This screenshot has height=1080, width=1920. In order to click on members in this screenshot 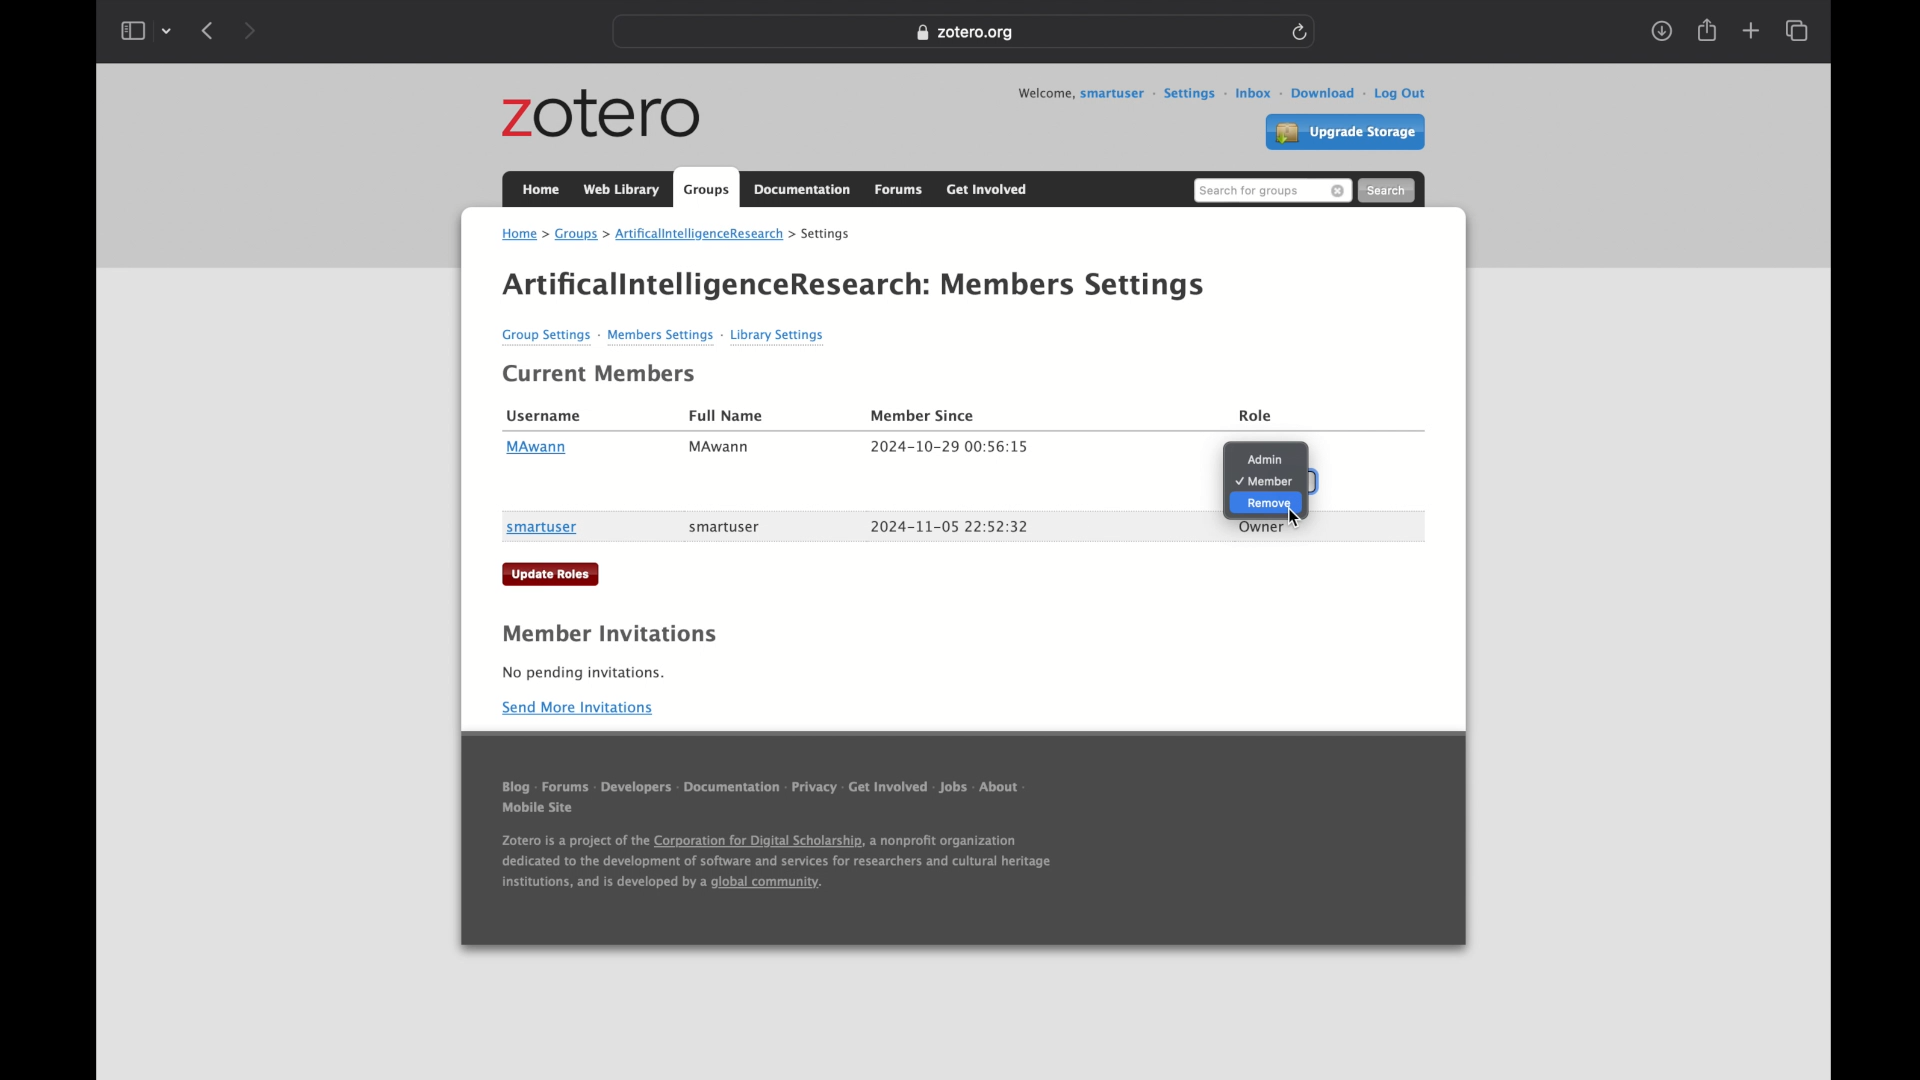, I will do `click(1265, 481)`.